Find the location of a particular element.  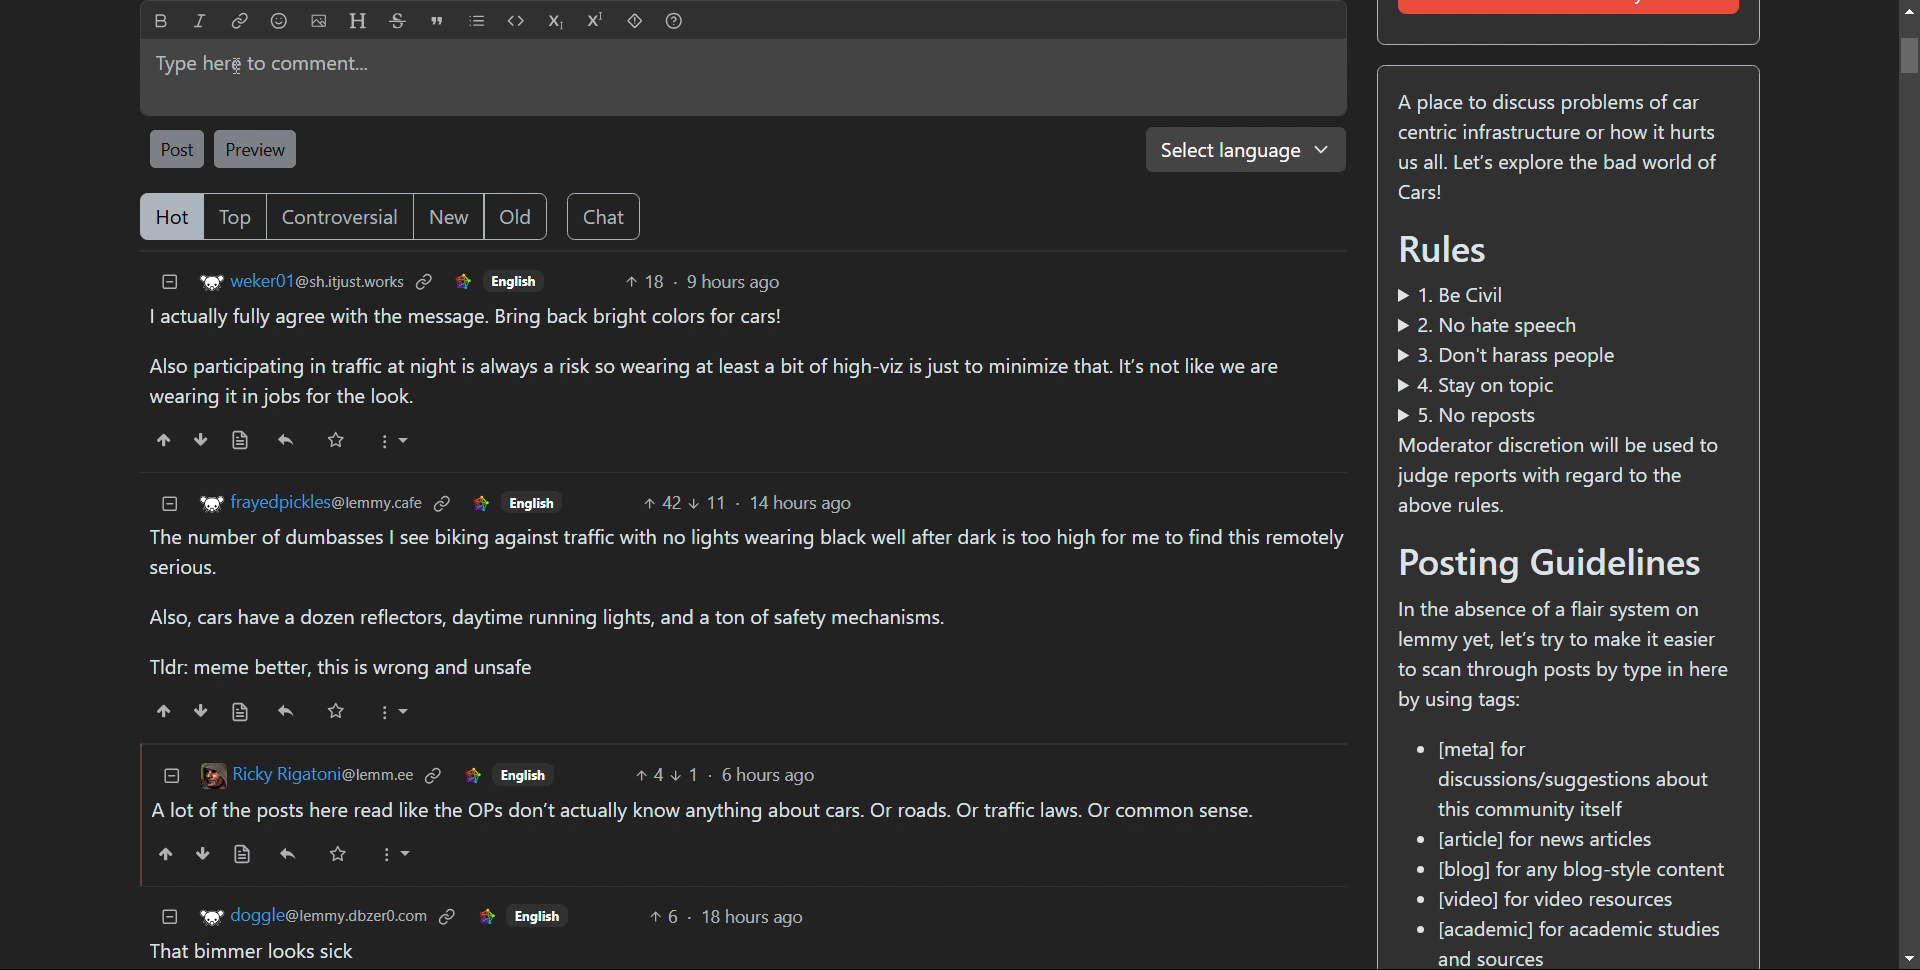

strikethrough is located at coordinates (398, 21).